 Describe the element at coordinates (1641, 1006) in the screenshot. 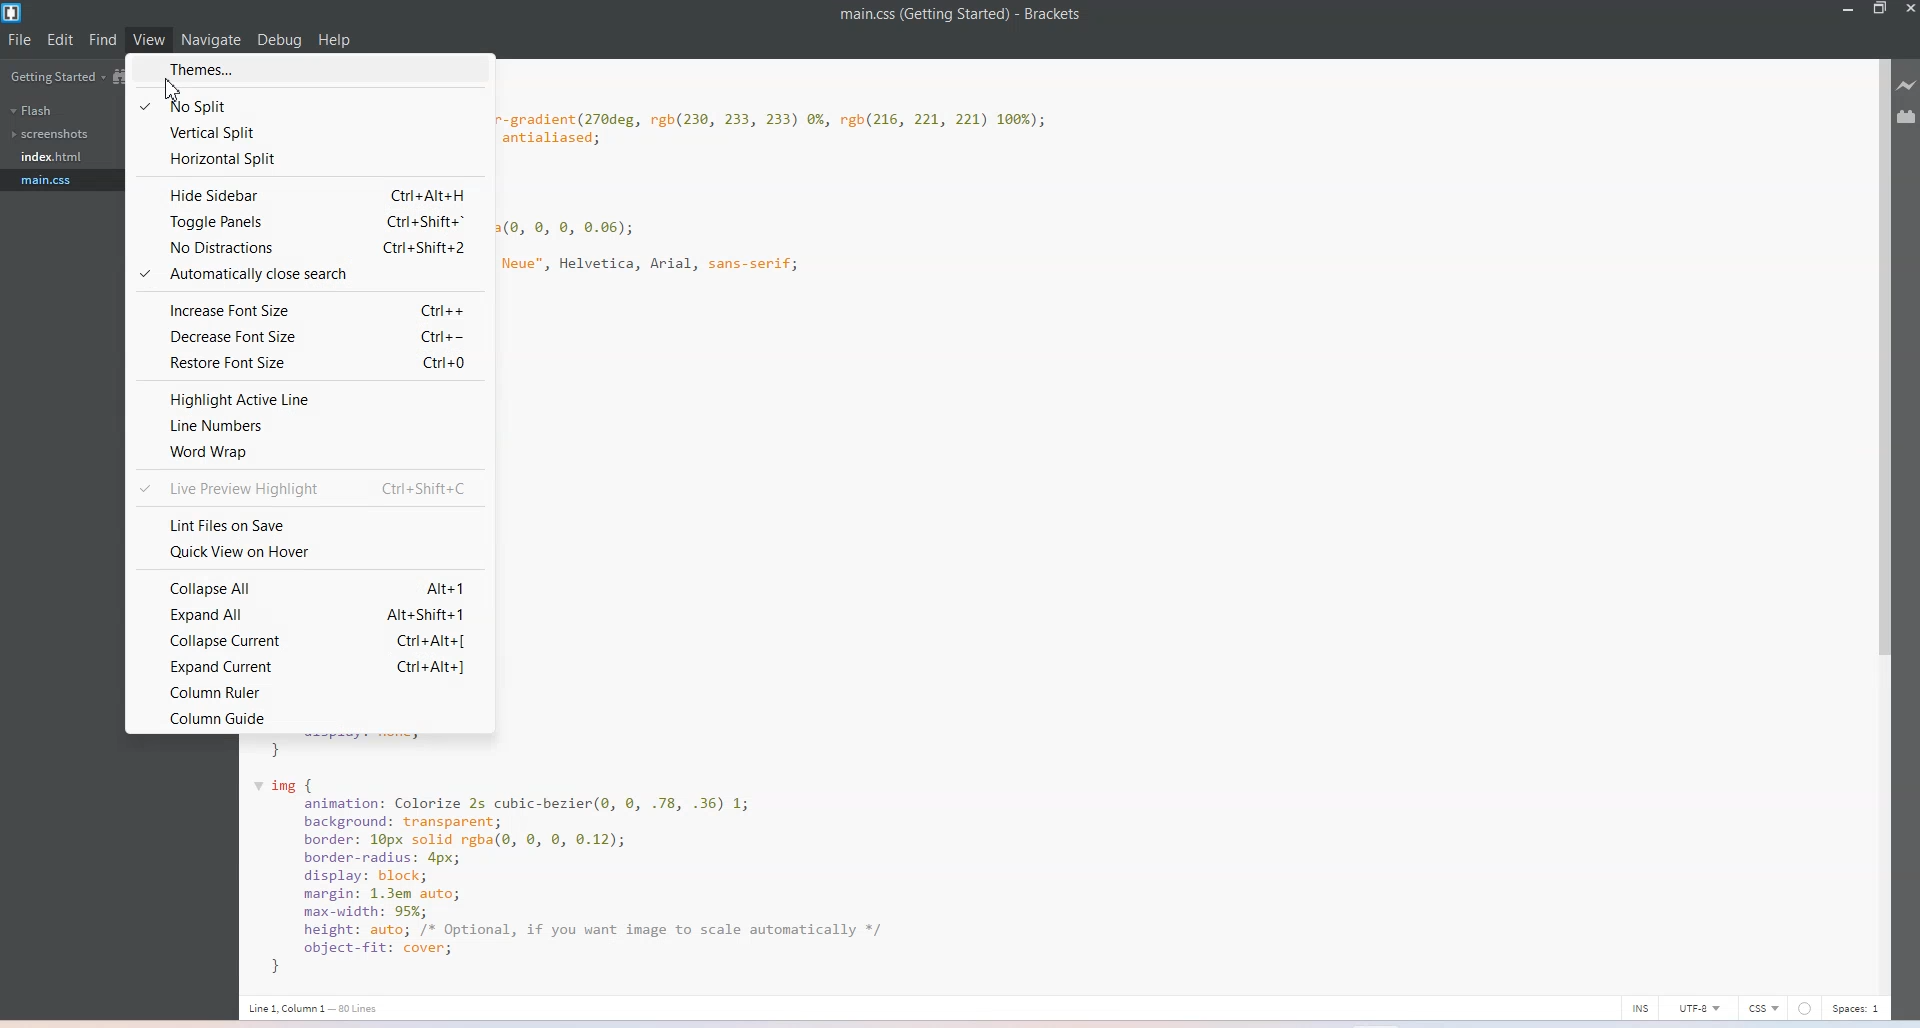

I see `INS` at that location.